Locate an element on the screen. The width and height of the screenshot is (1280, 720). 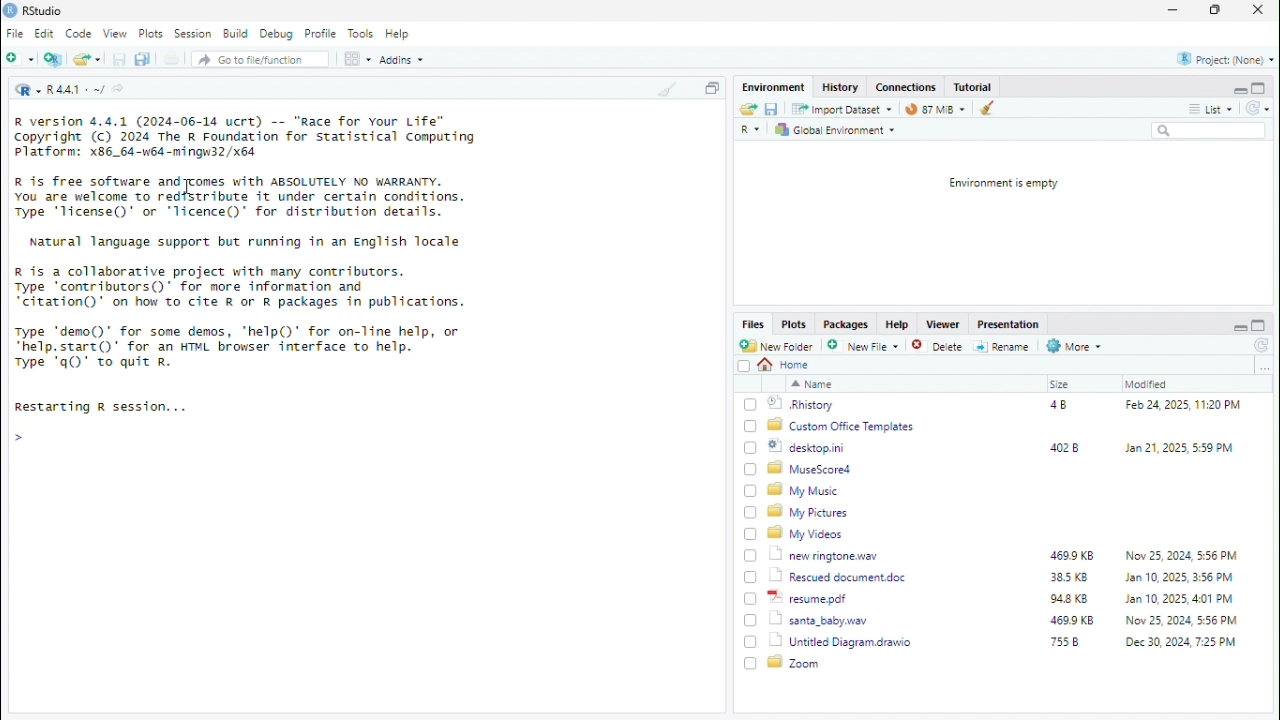
send file is located at coordinates (747, 109).